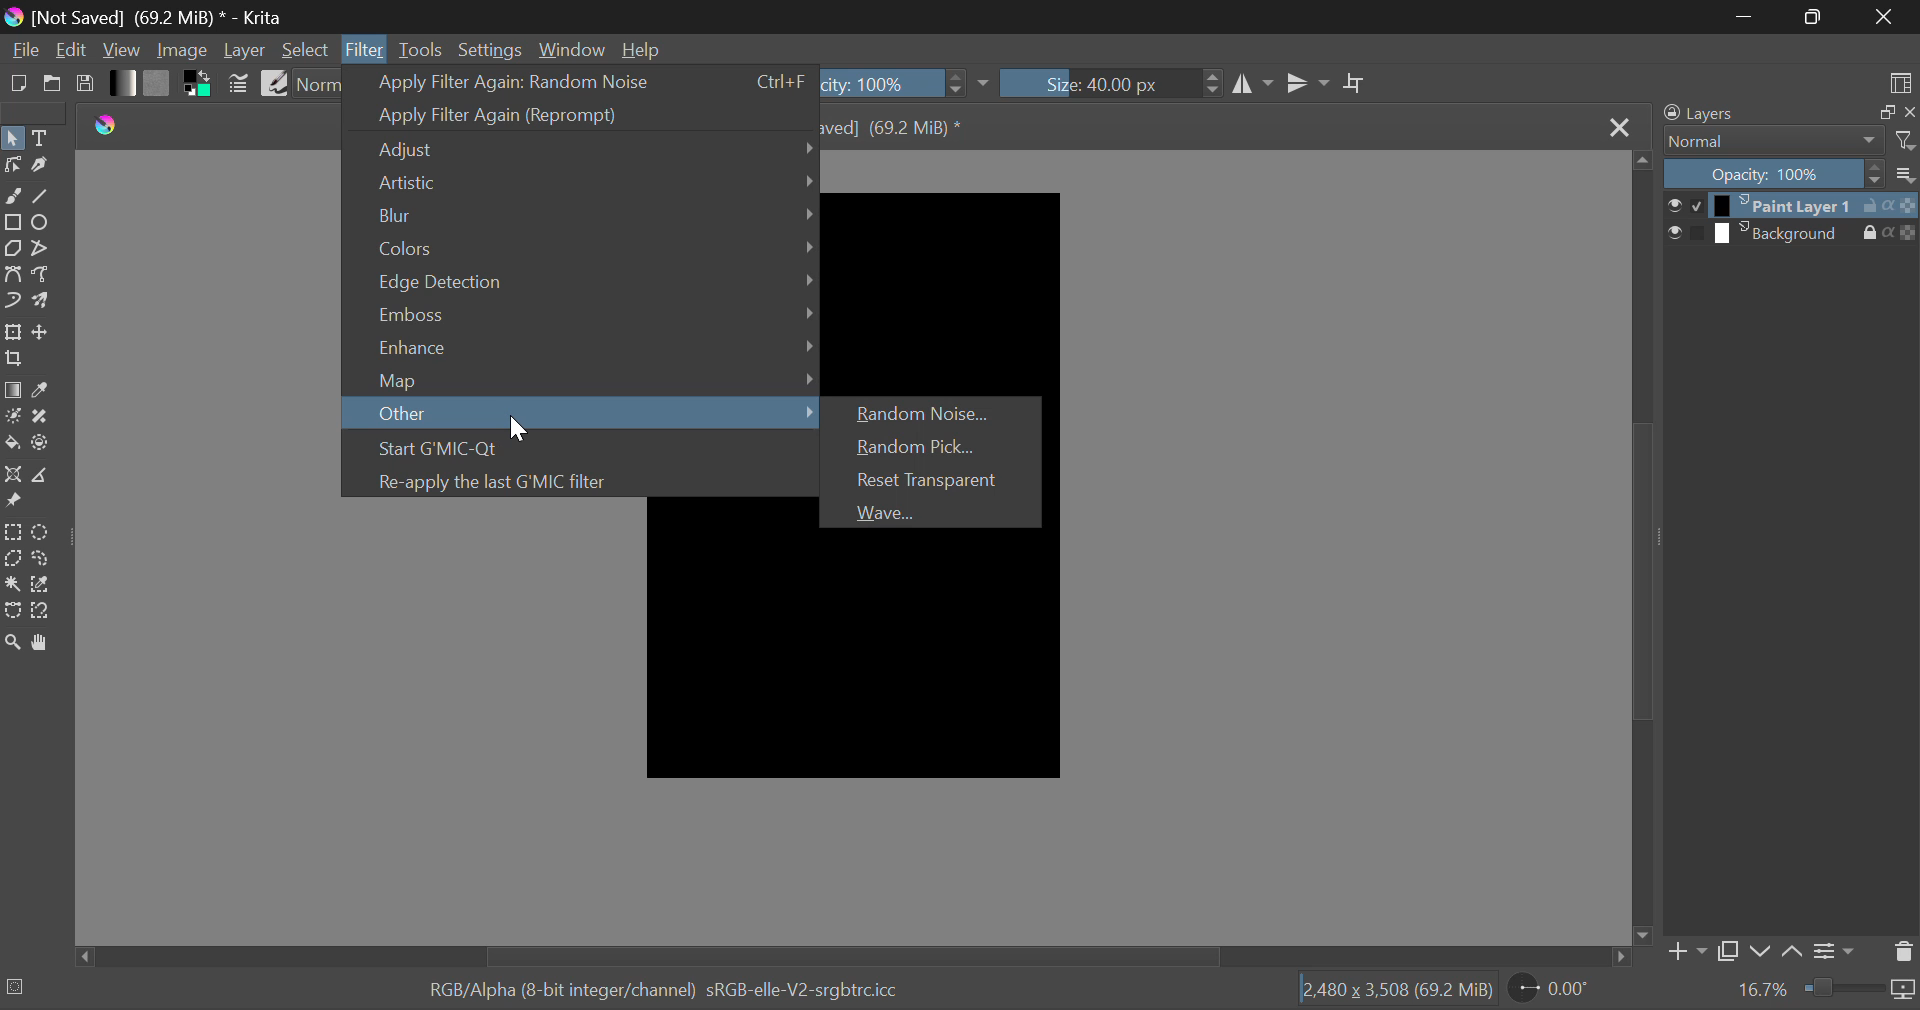 The height and width of the screenshot is (1010, 1920). What do you see at coordinates (571, 48) in the screenshot?
I see `Window` at bounding box center [571, 48].